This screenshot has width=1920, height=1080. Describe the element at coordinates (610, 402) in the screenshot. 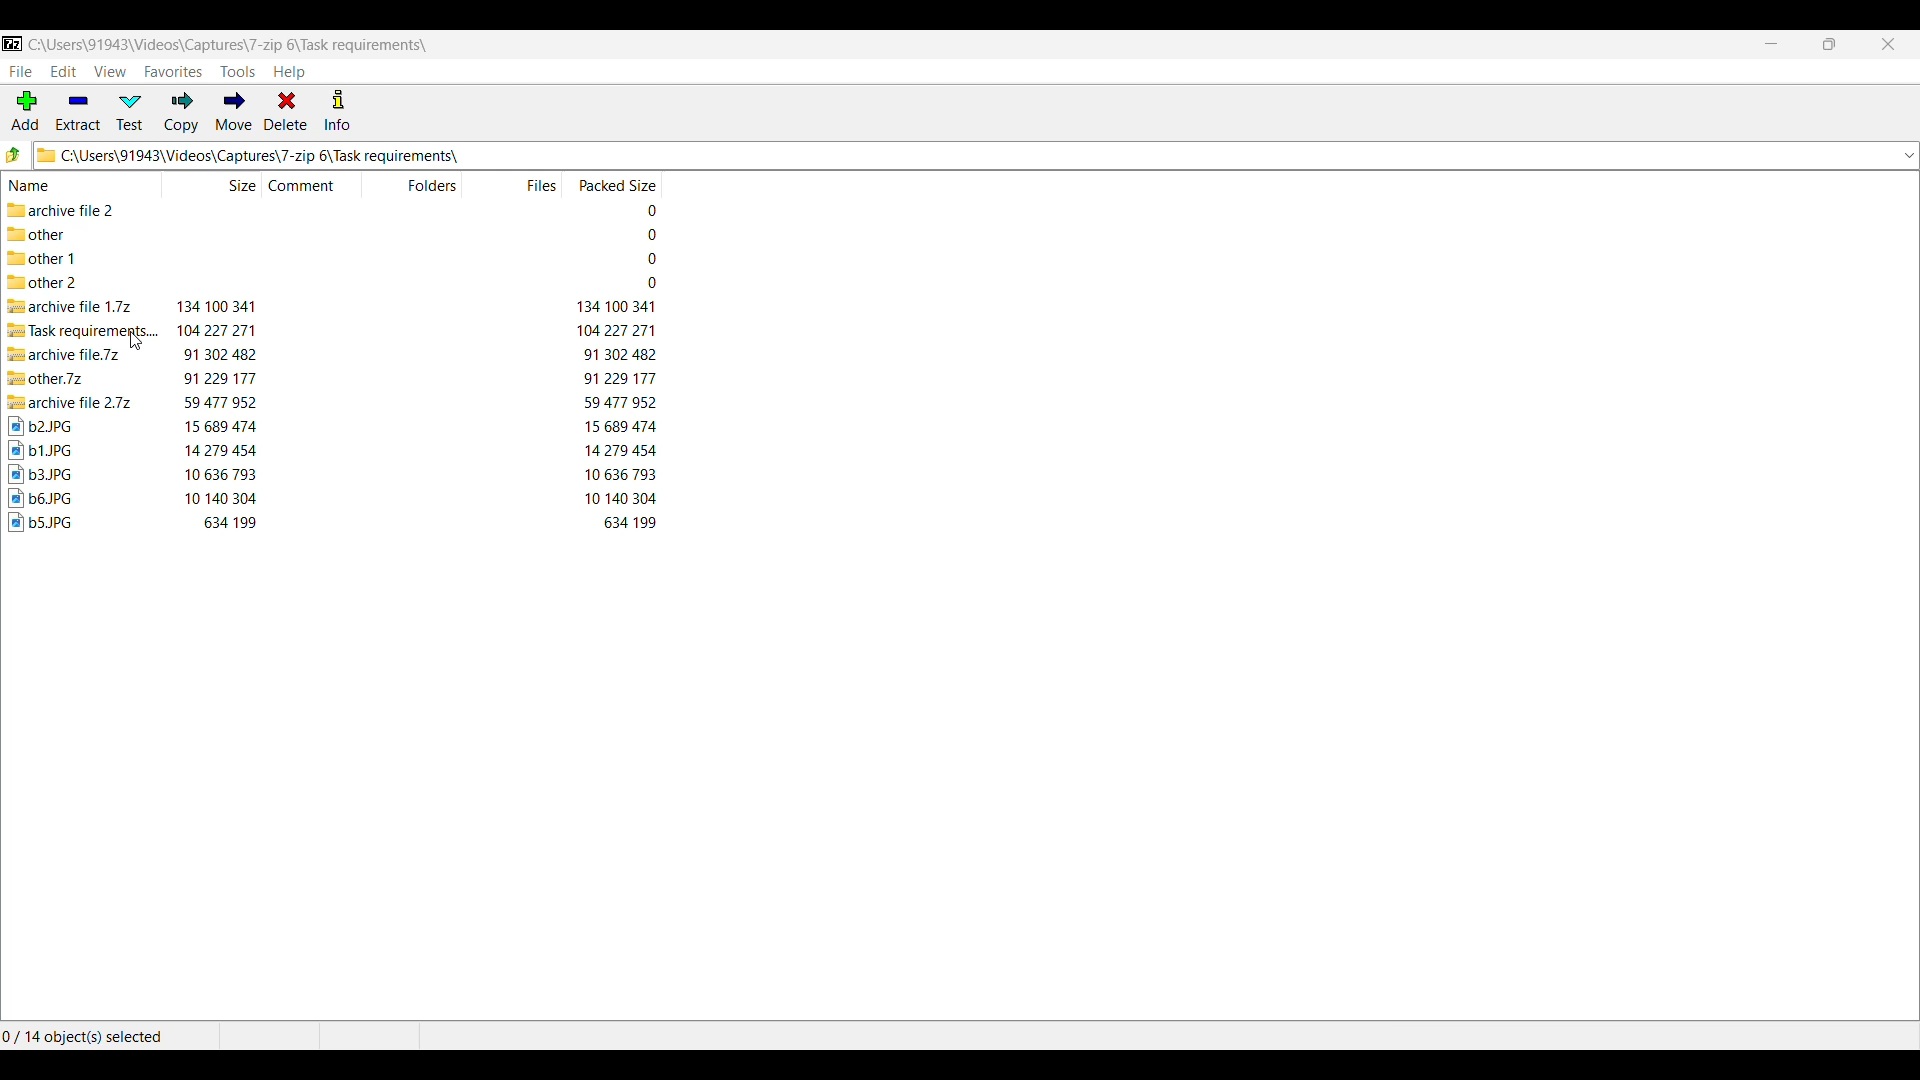

I see `packed size` at that location.